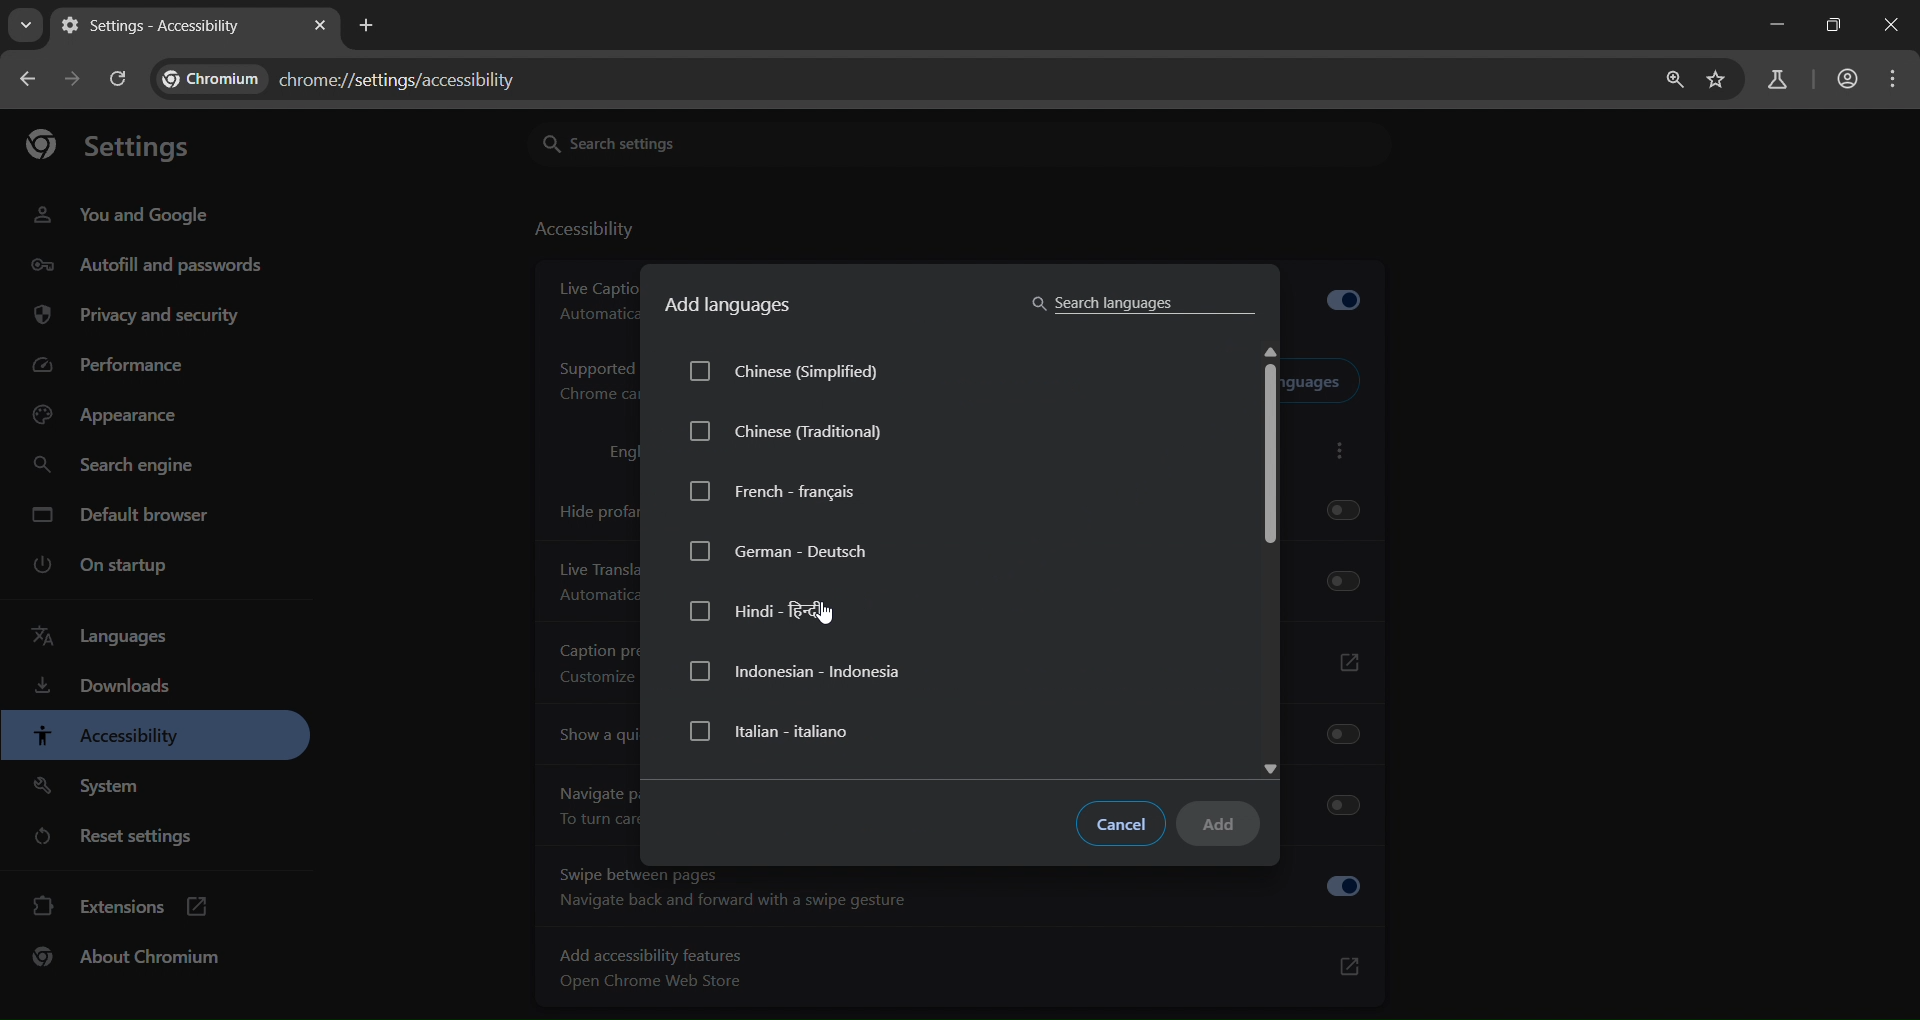  Describe the element at coordinates (115, 362) in the screenshot. I see `performance` at that location.